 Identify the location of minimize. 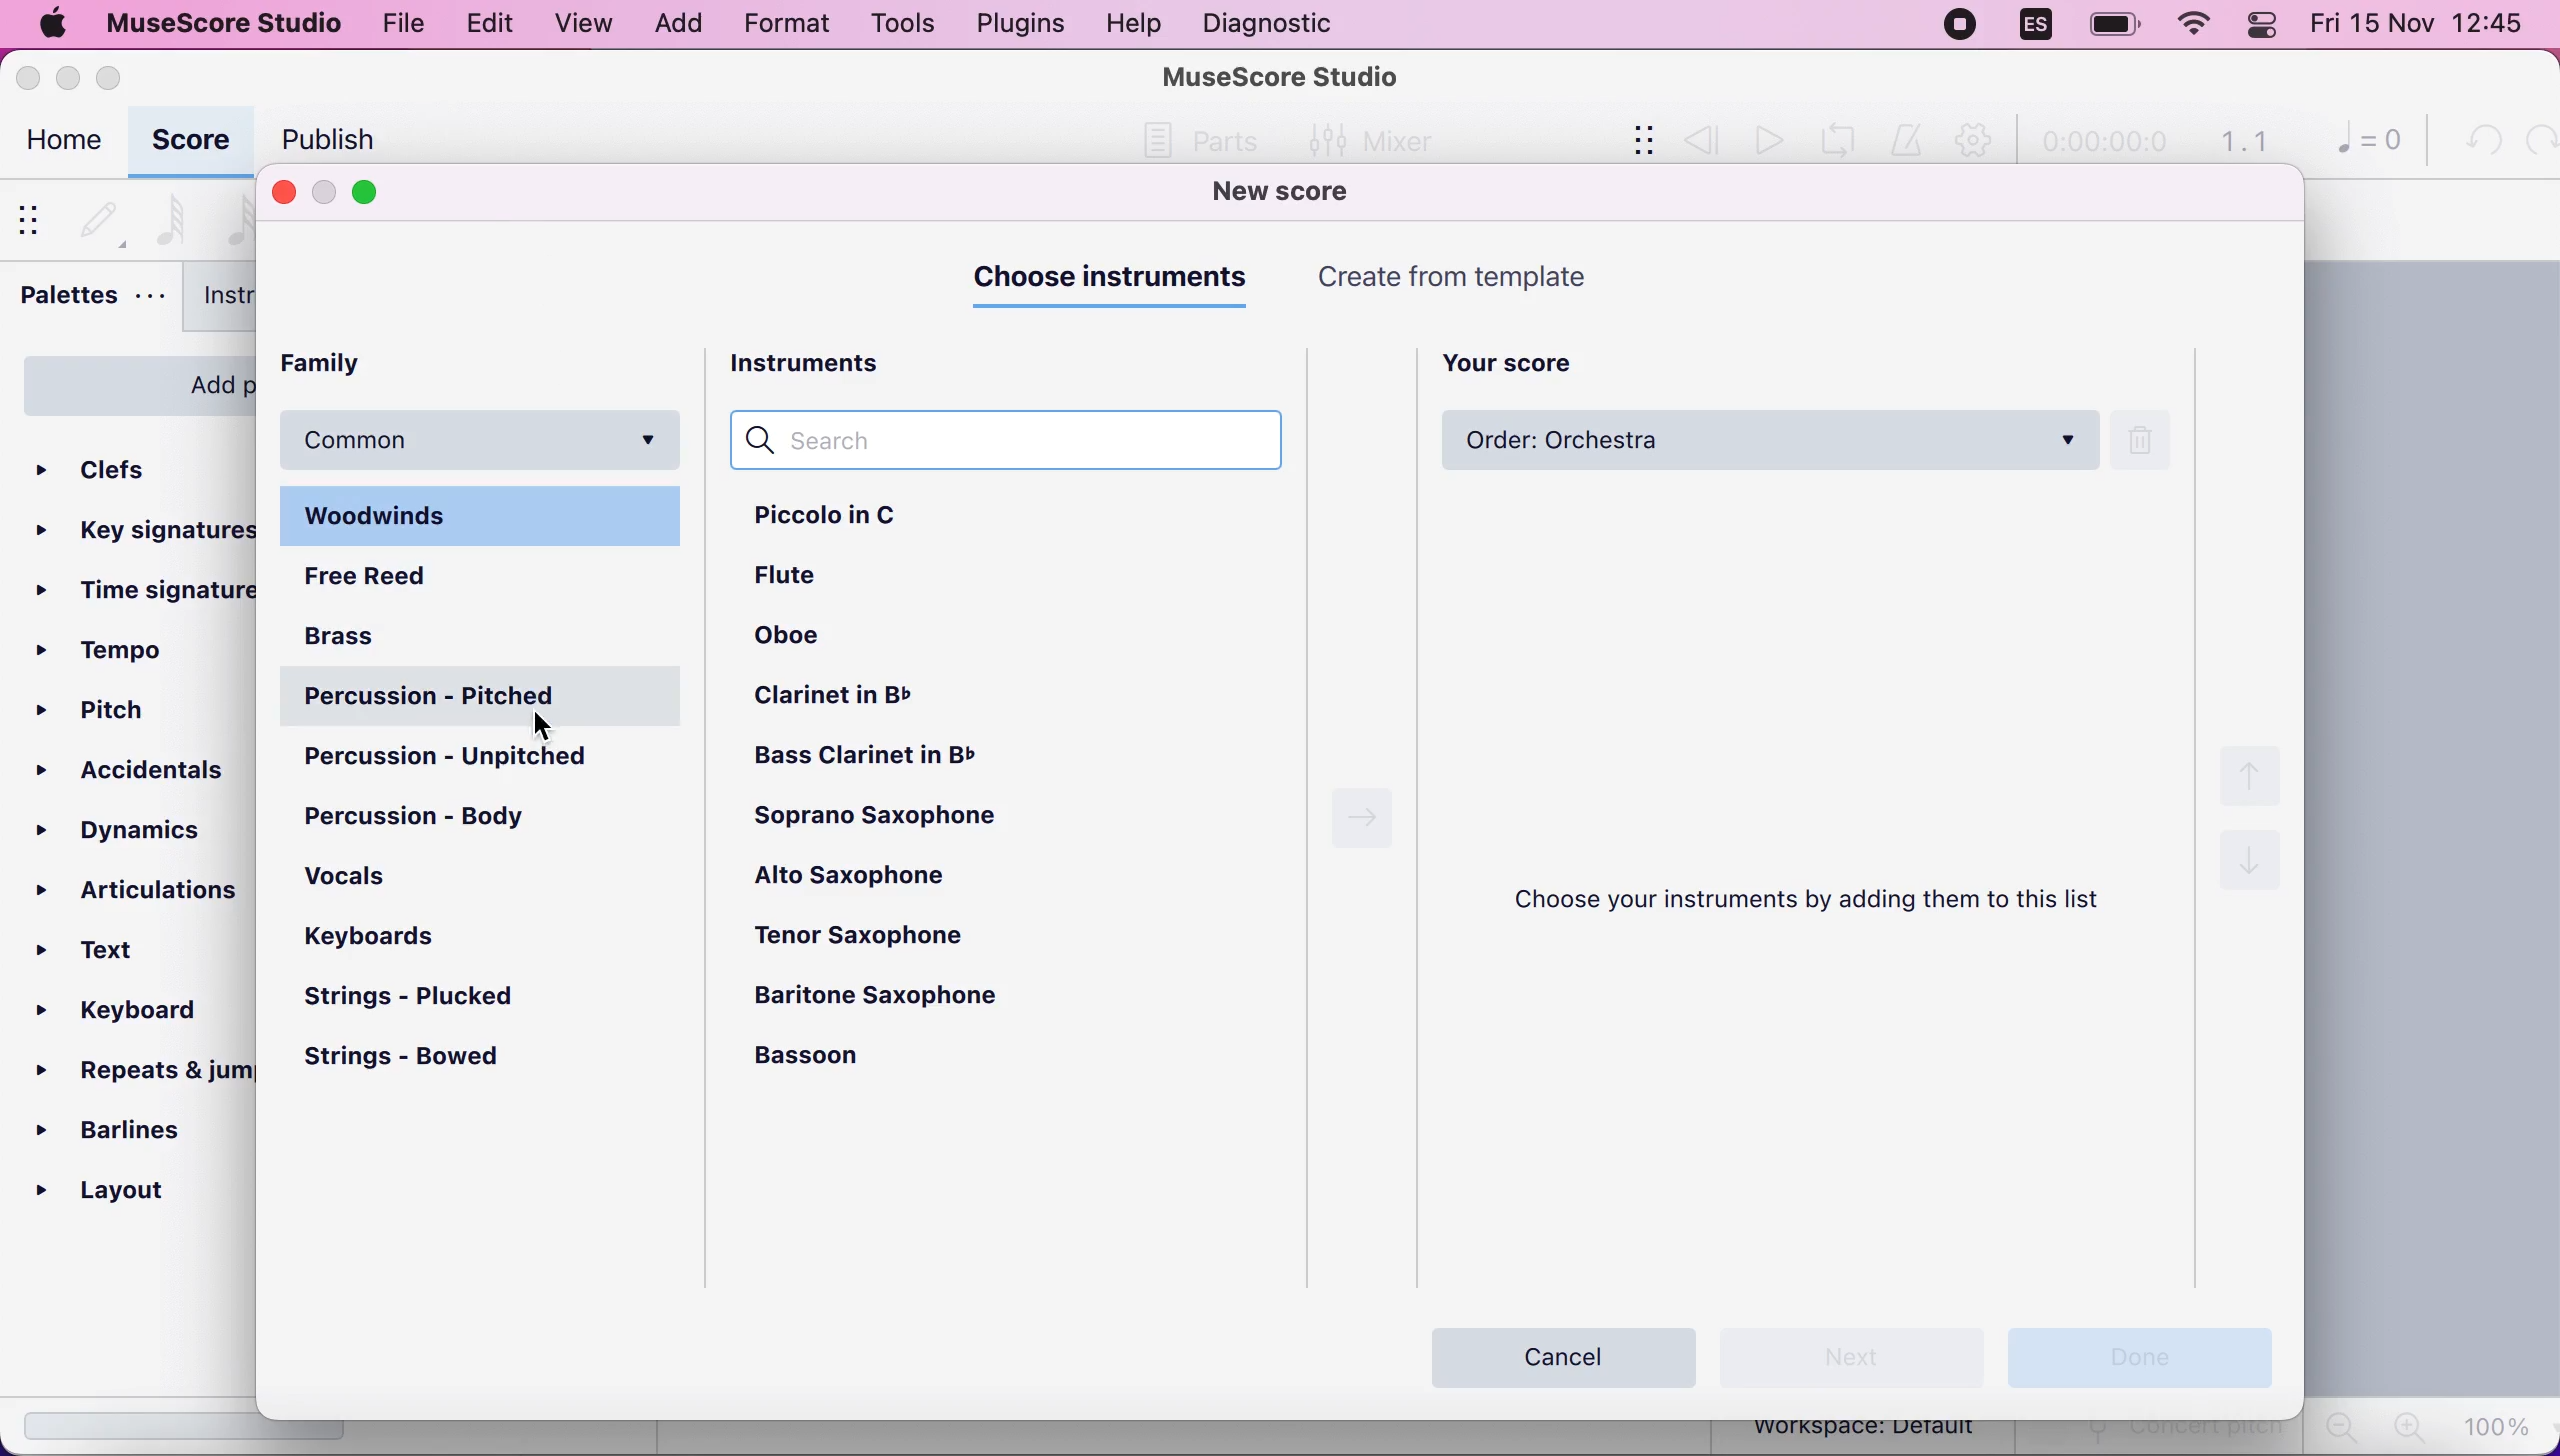
(325, 193).